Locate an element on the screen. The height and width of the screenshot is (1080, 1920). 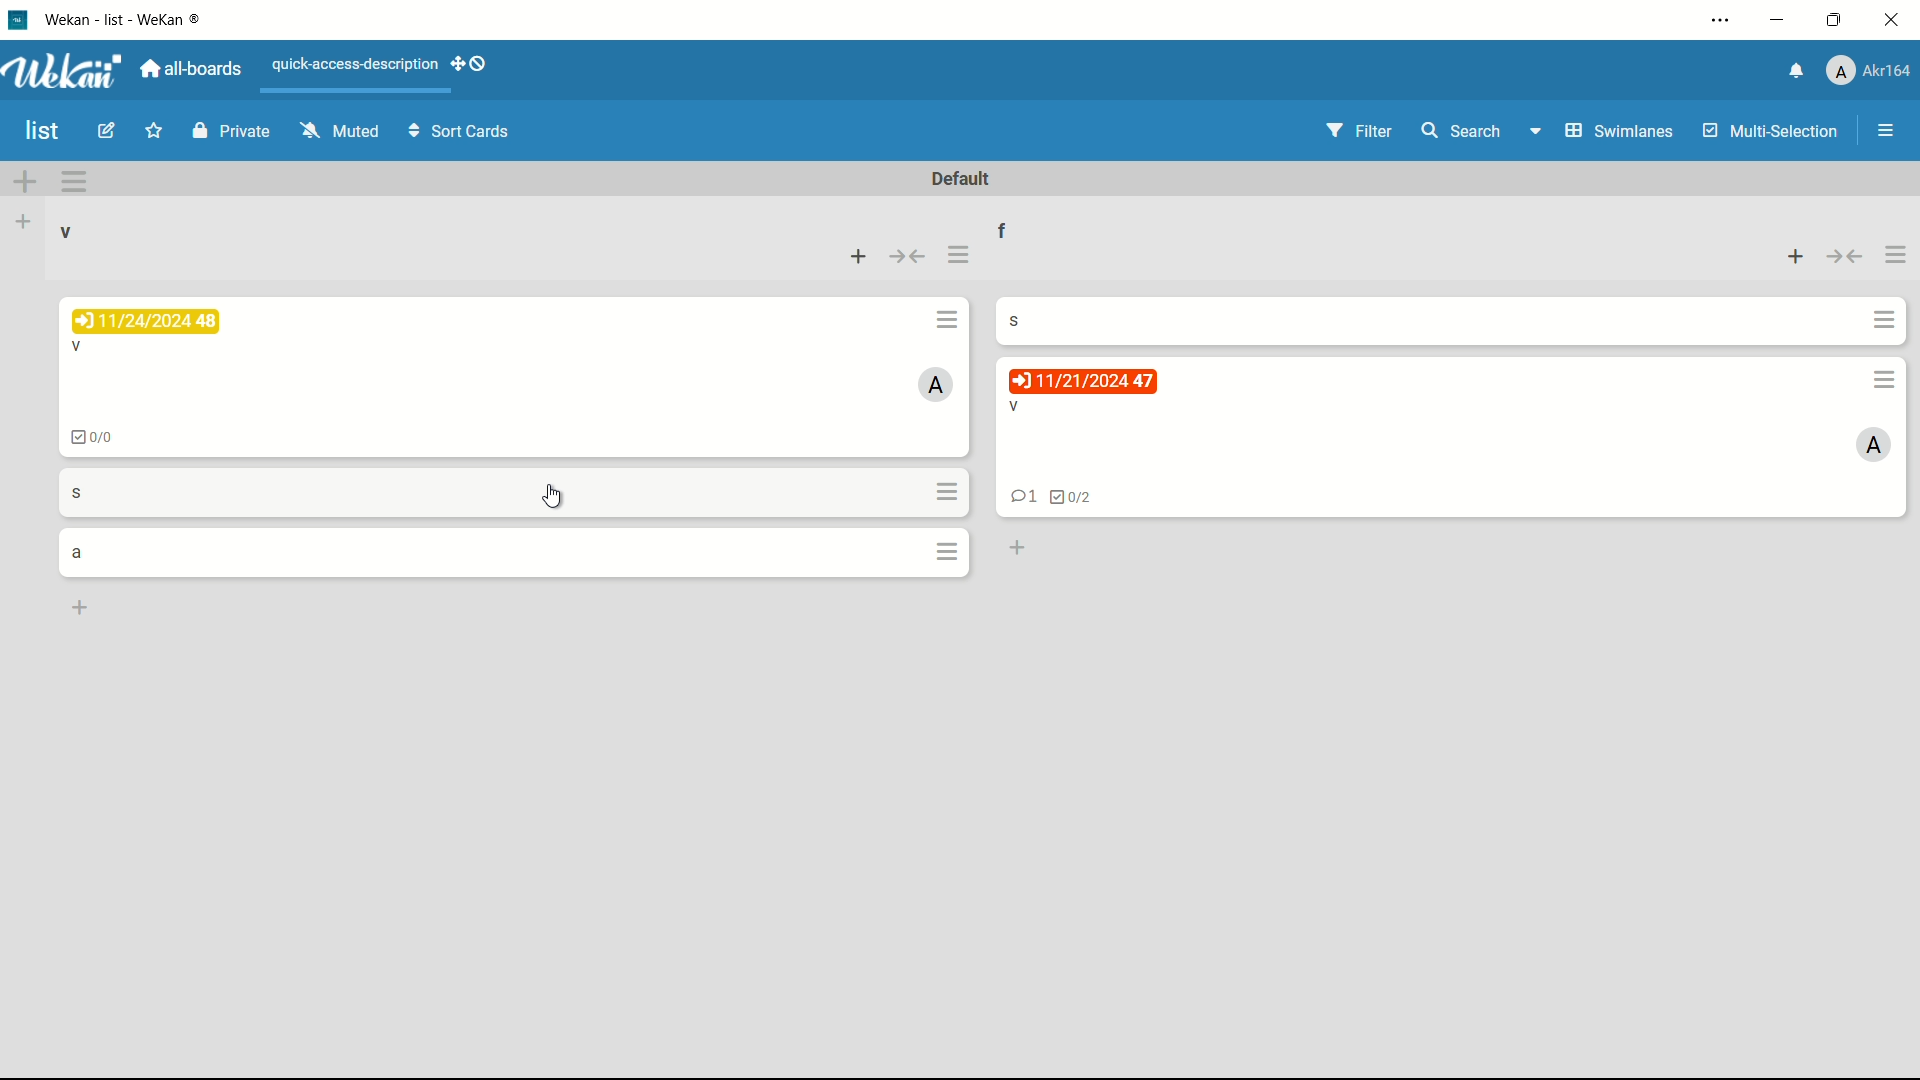
Wekan - WeKan ® is located at coordinates (126, 19).